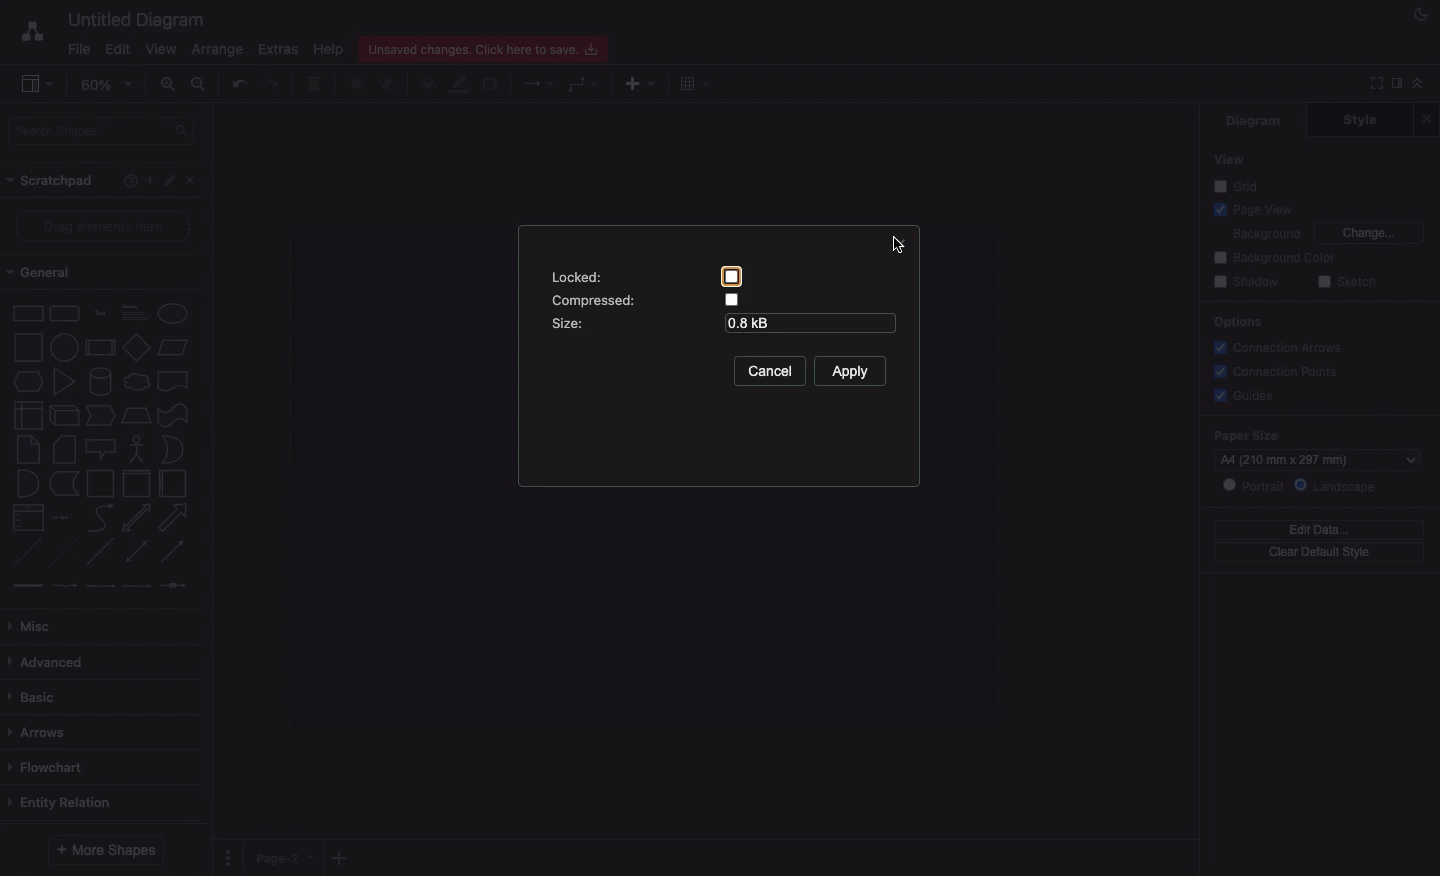 The image size is (1440, 876). Describe the element at coordinates (1252, 485) in the screenshot. I see `Portrait` at that location.